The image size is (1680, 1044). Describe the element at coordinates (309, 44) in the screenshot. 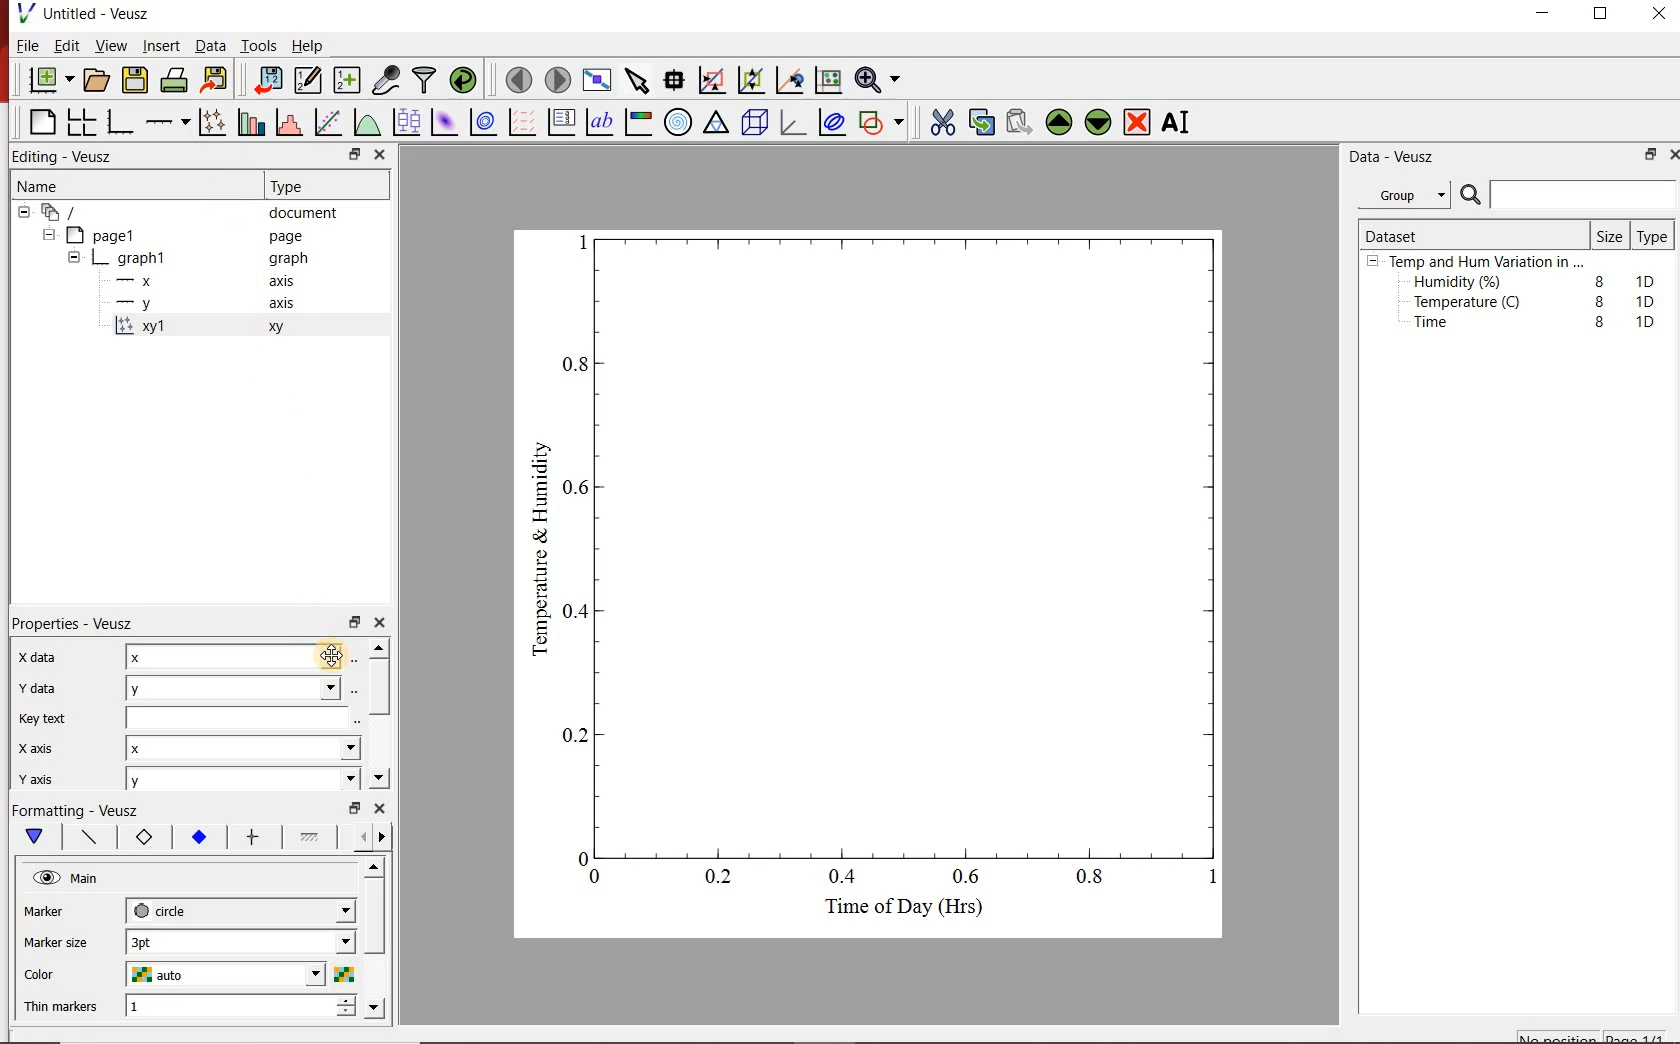

I see `Help` at that location.